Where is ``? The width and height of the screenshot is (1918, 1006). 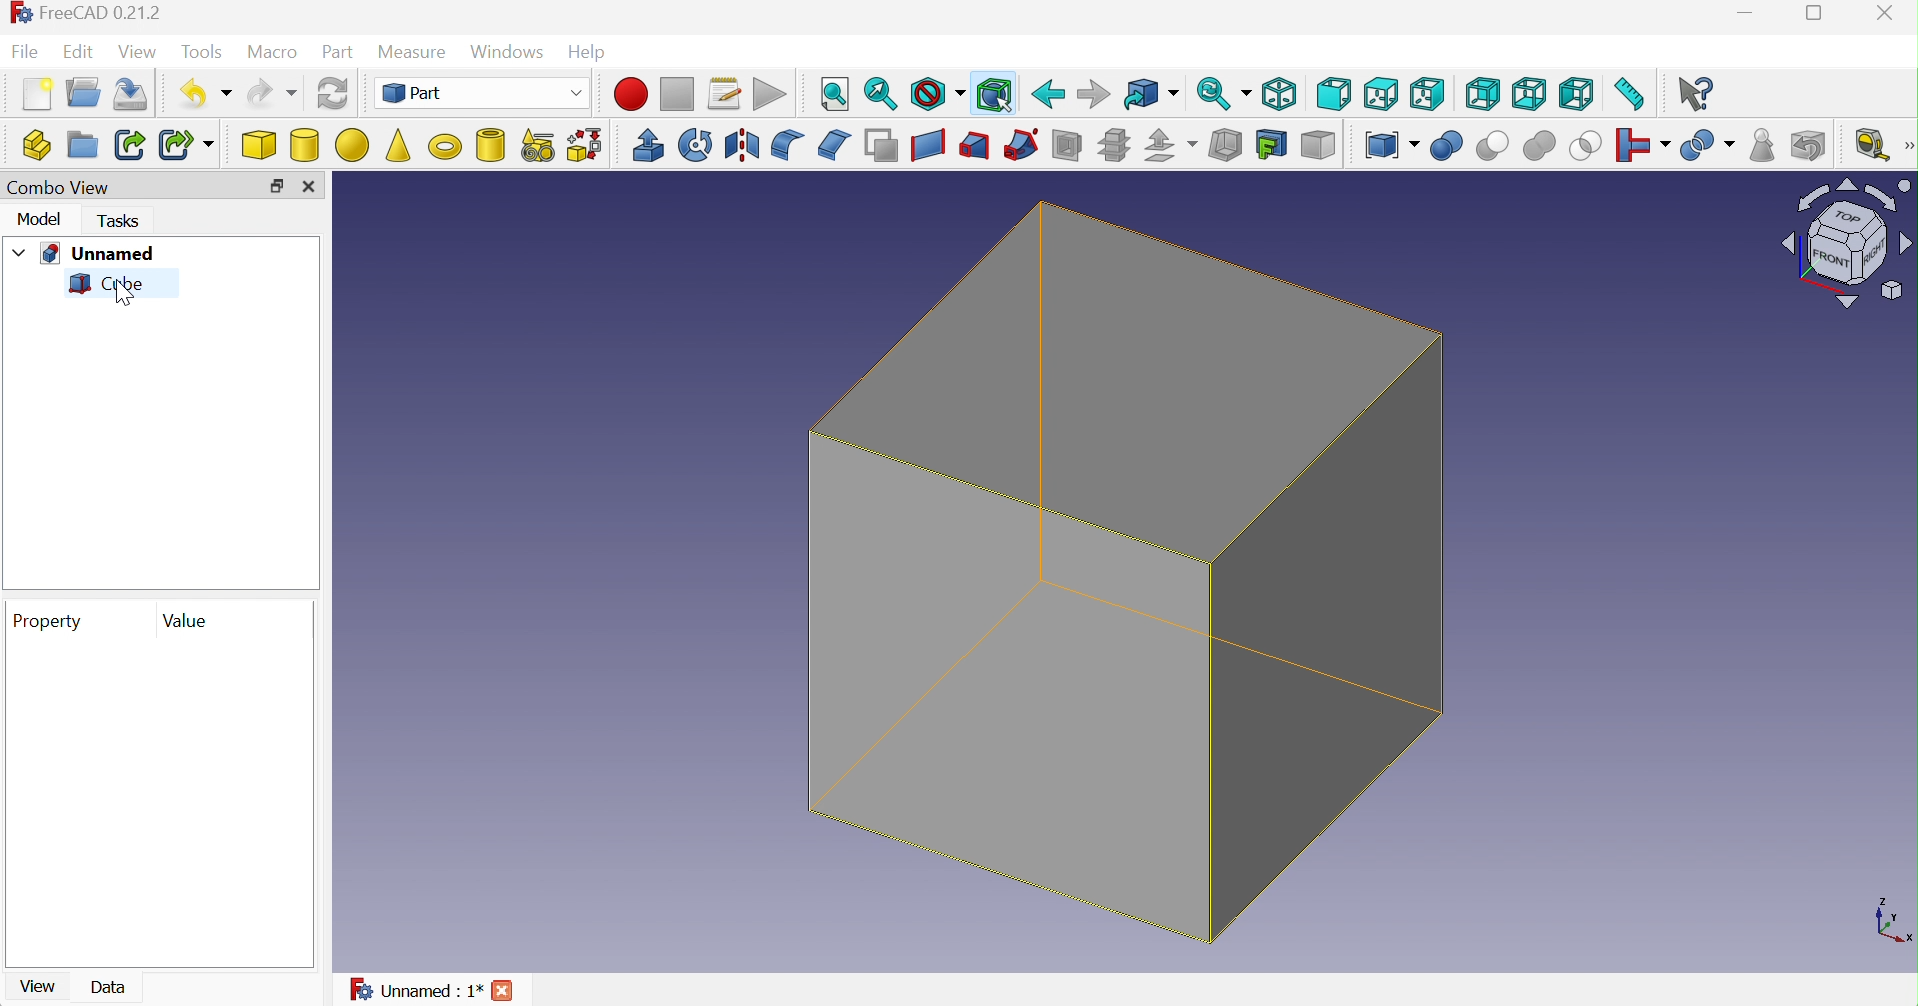  is located at coordinates (2234, 125).